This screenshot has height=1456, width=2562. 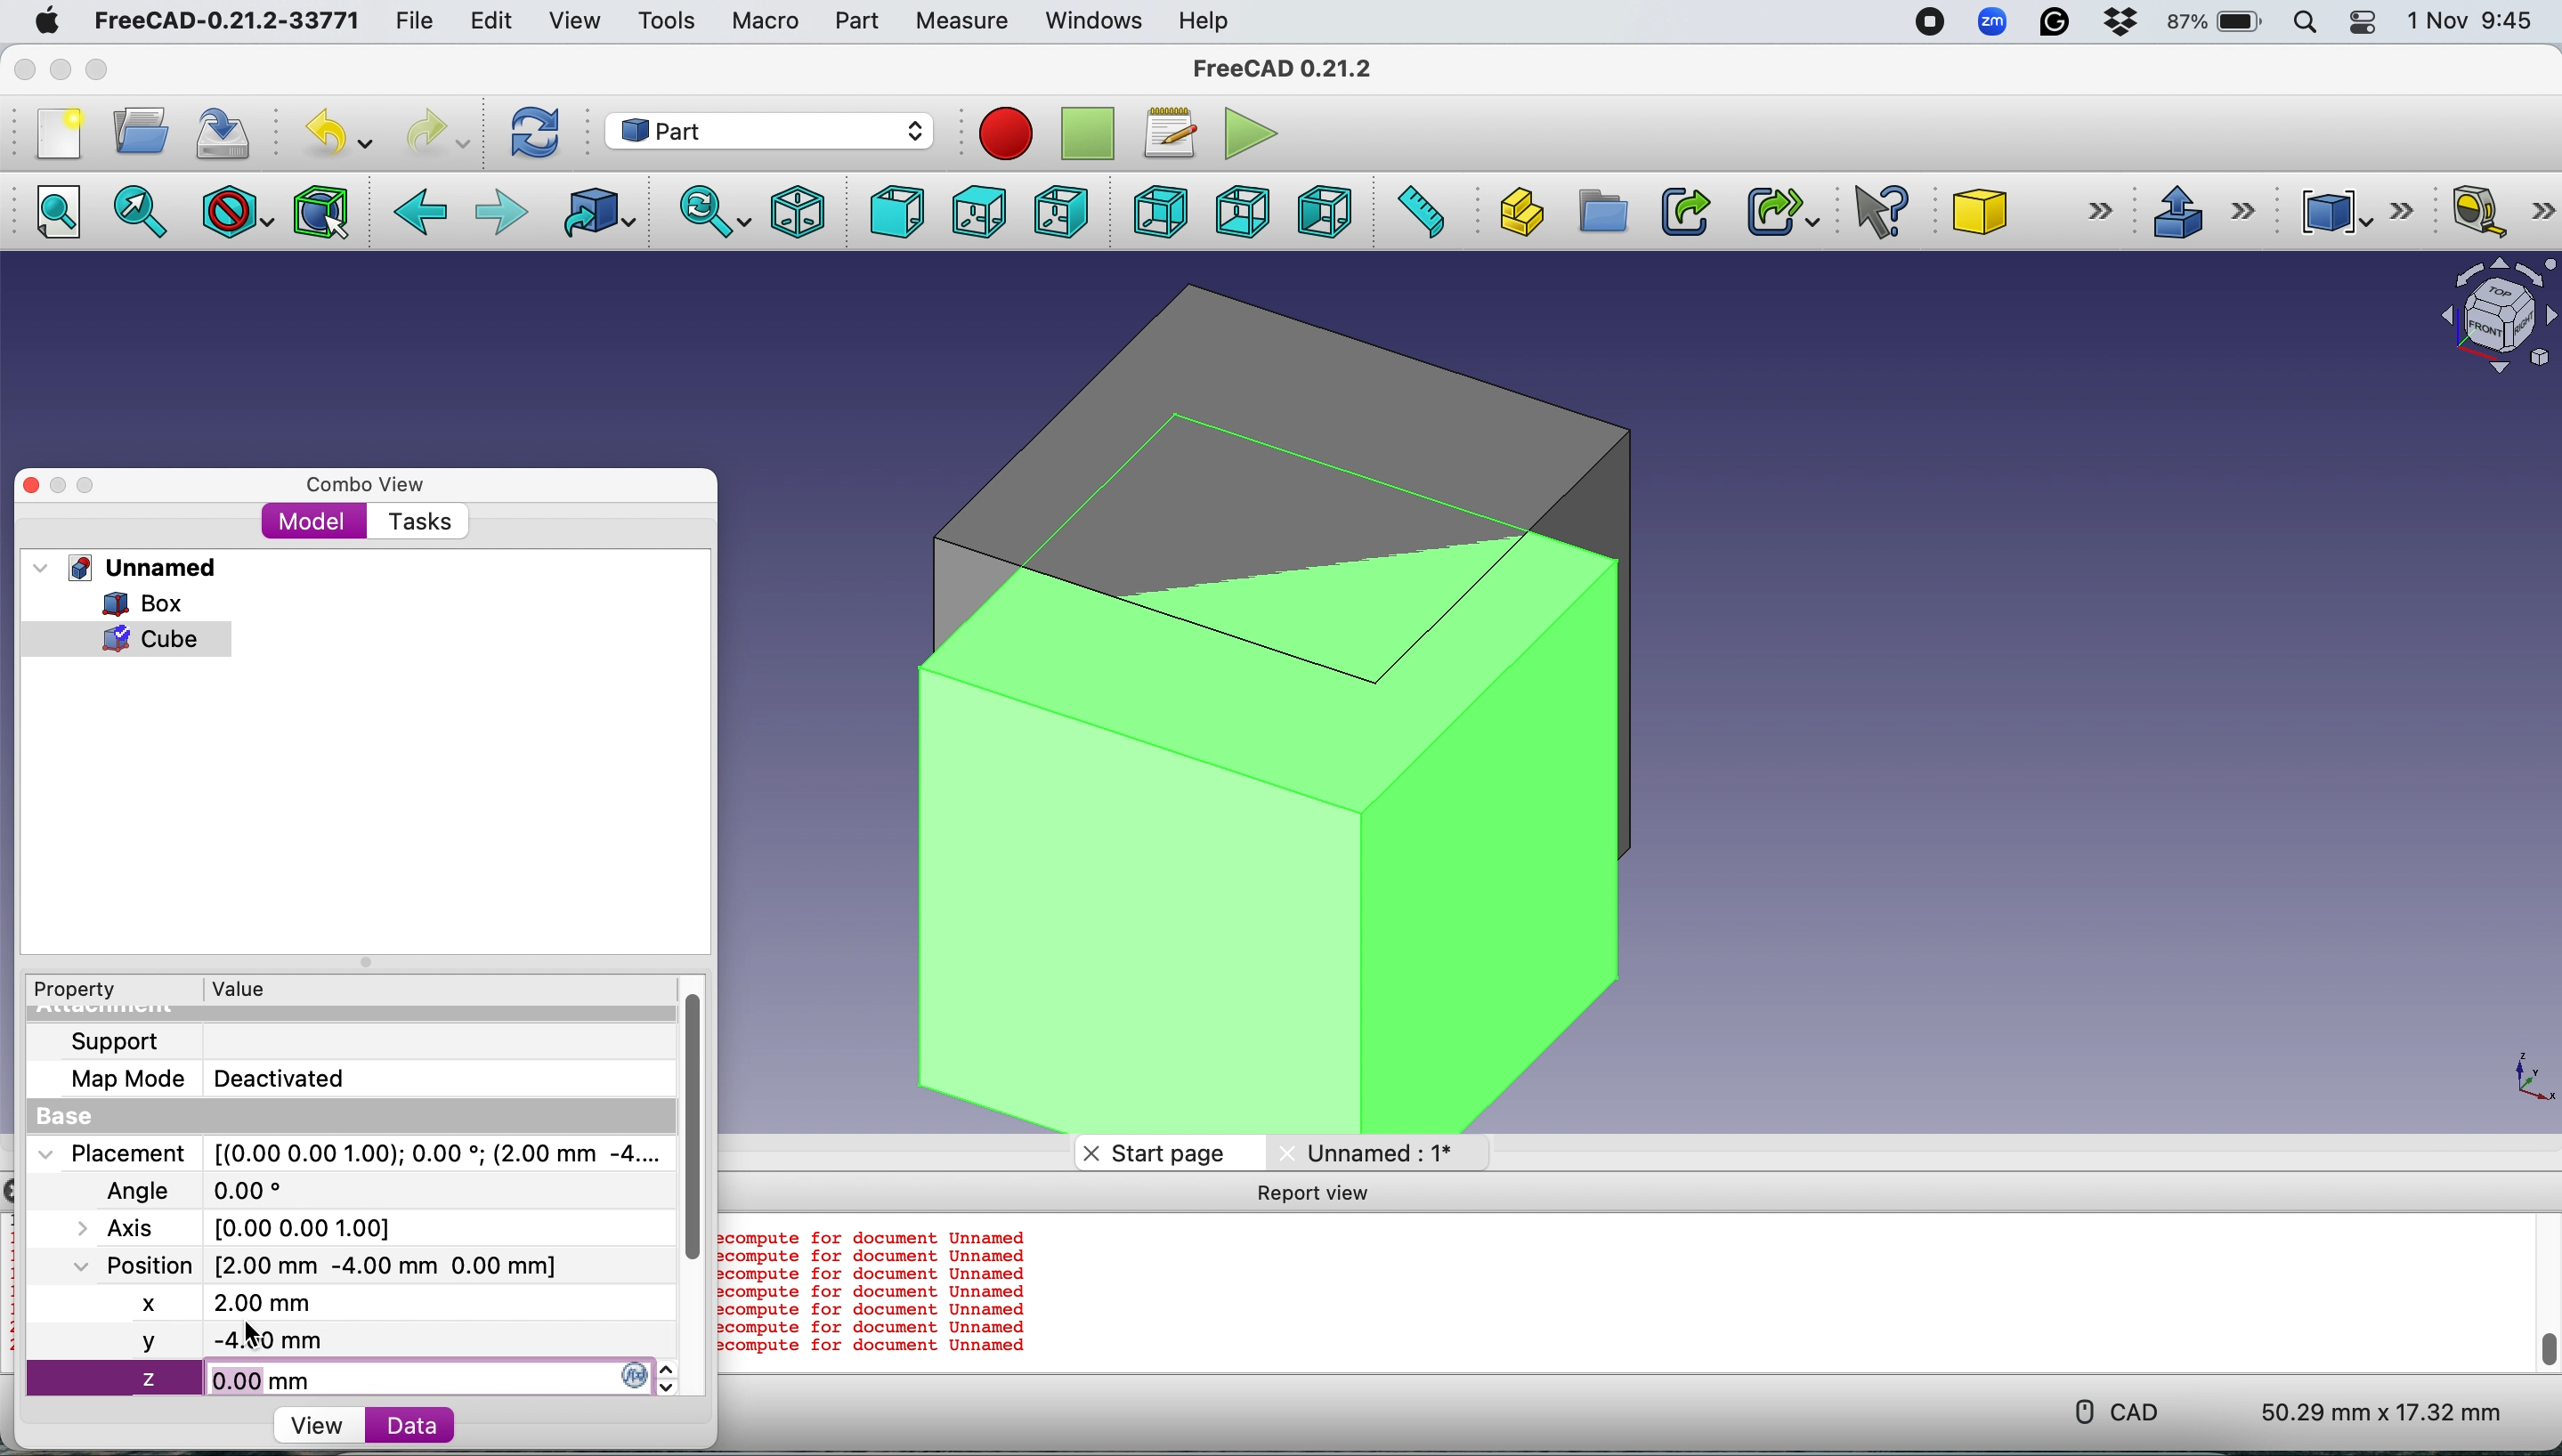 I want to click on Combo view, so click(x=367, y=485).